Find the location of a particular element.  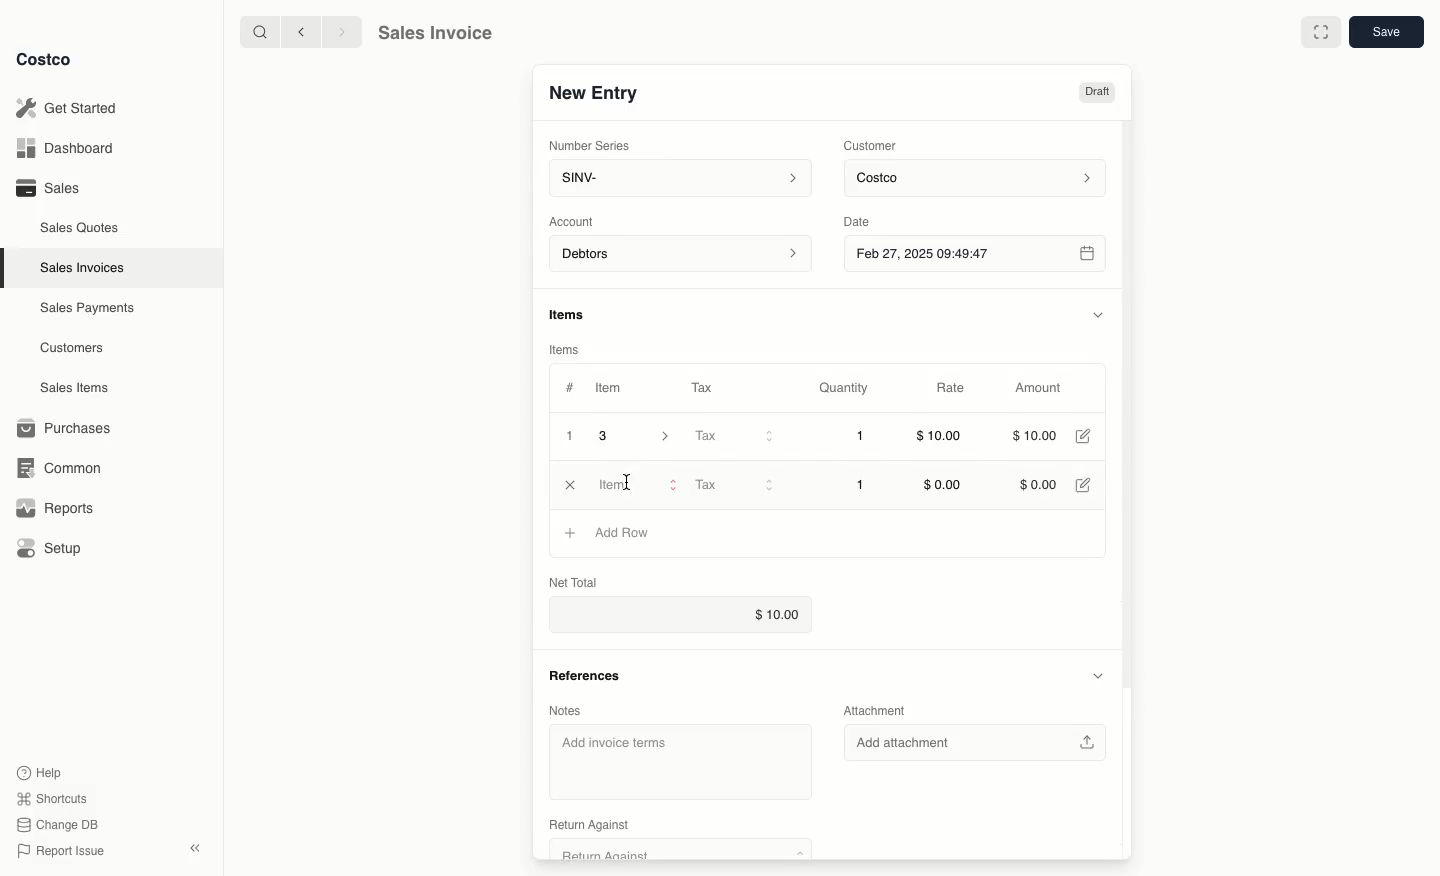

Tax is located at coordinates (707, 387).